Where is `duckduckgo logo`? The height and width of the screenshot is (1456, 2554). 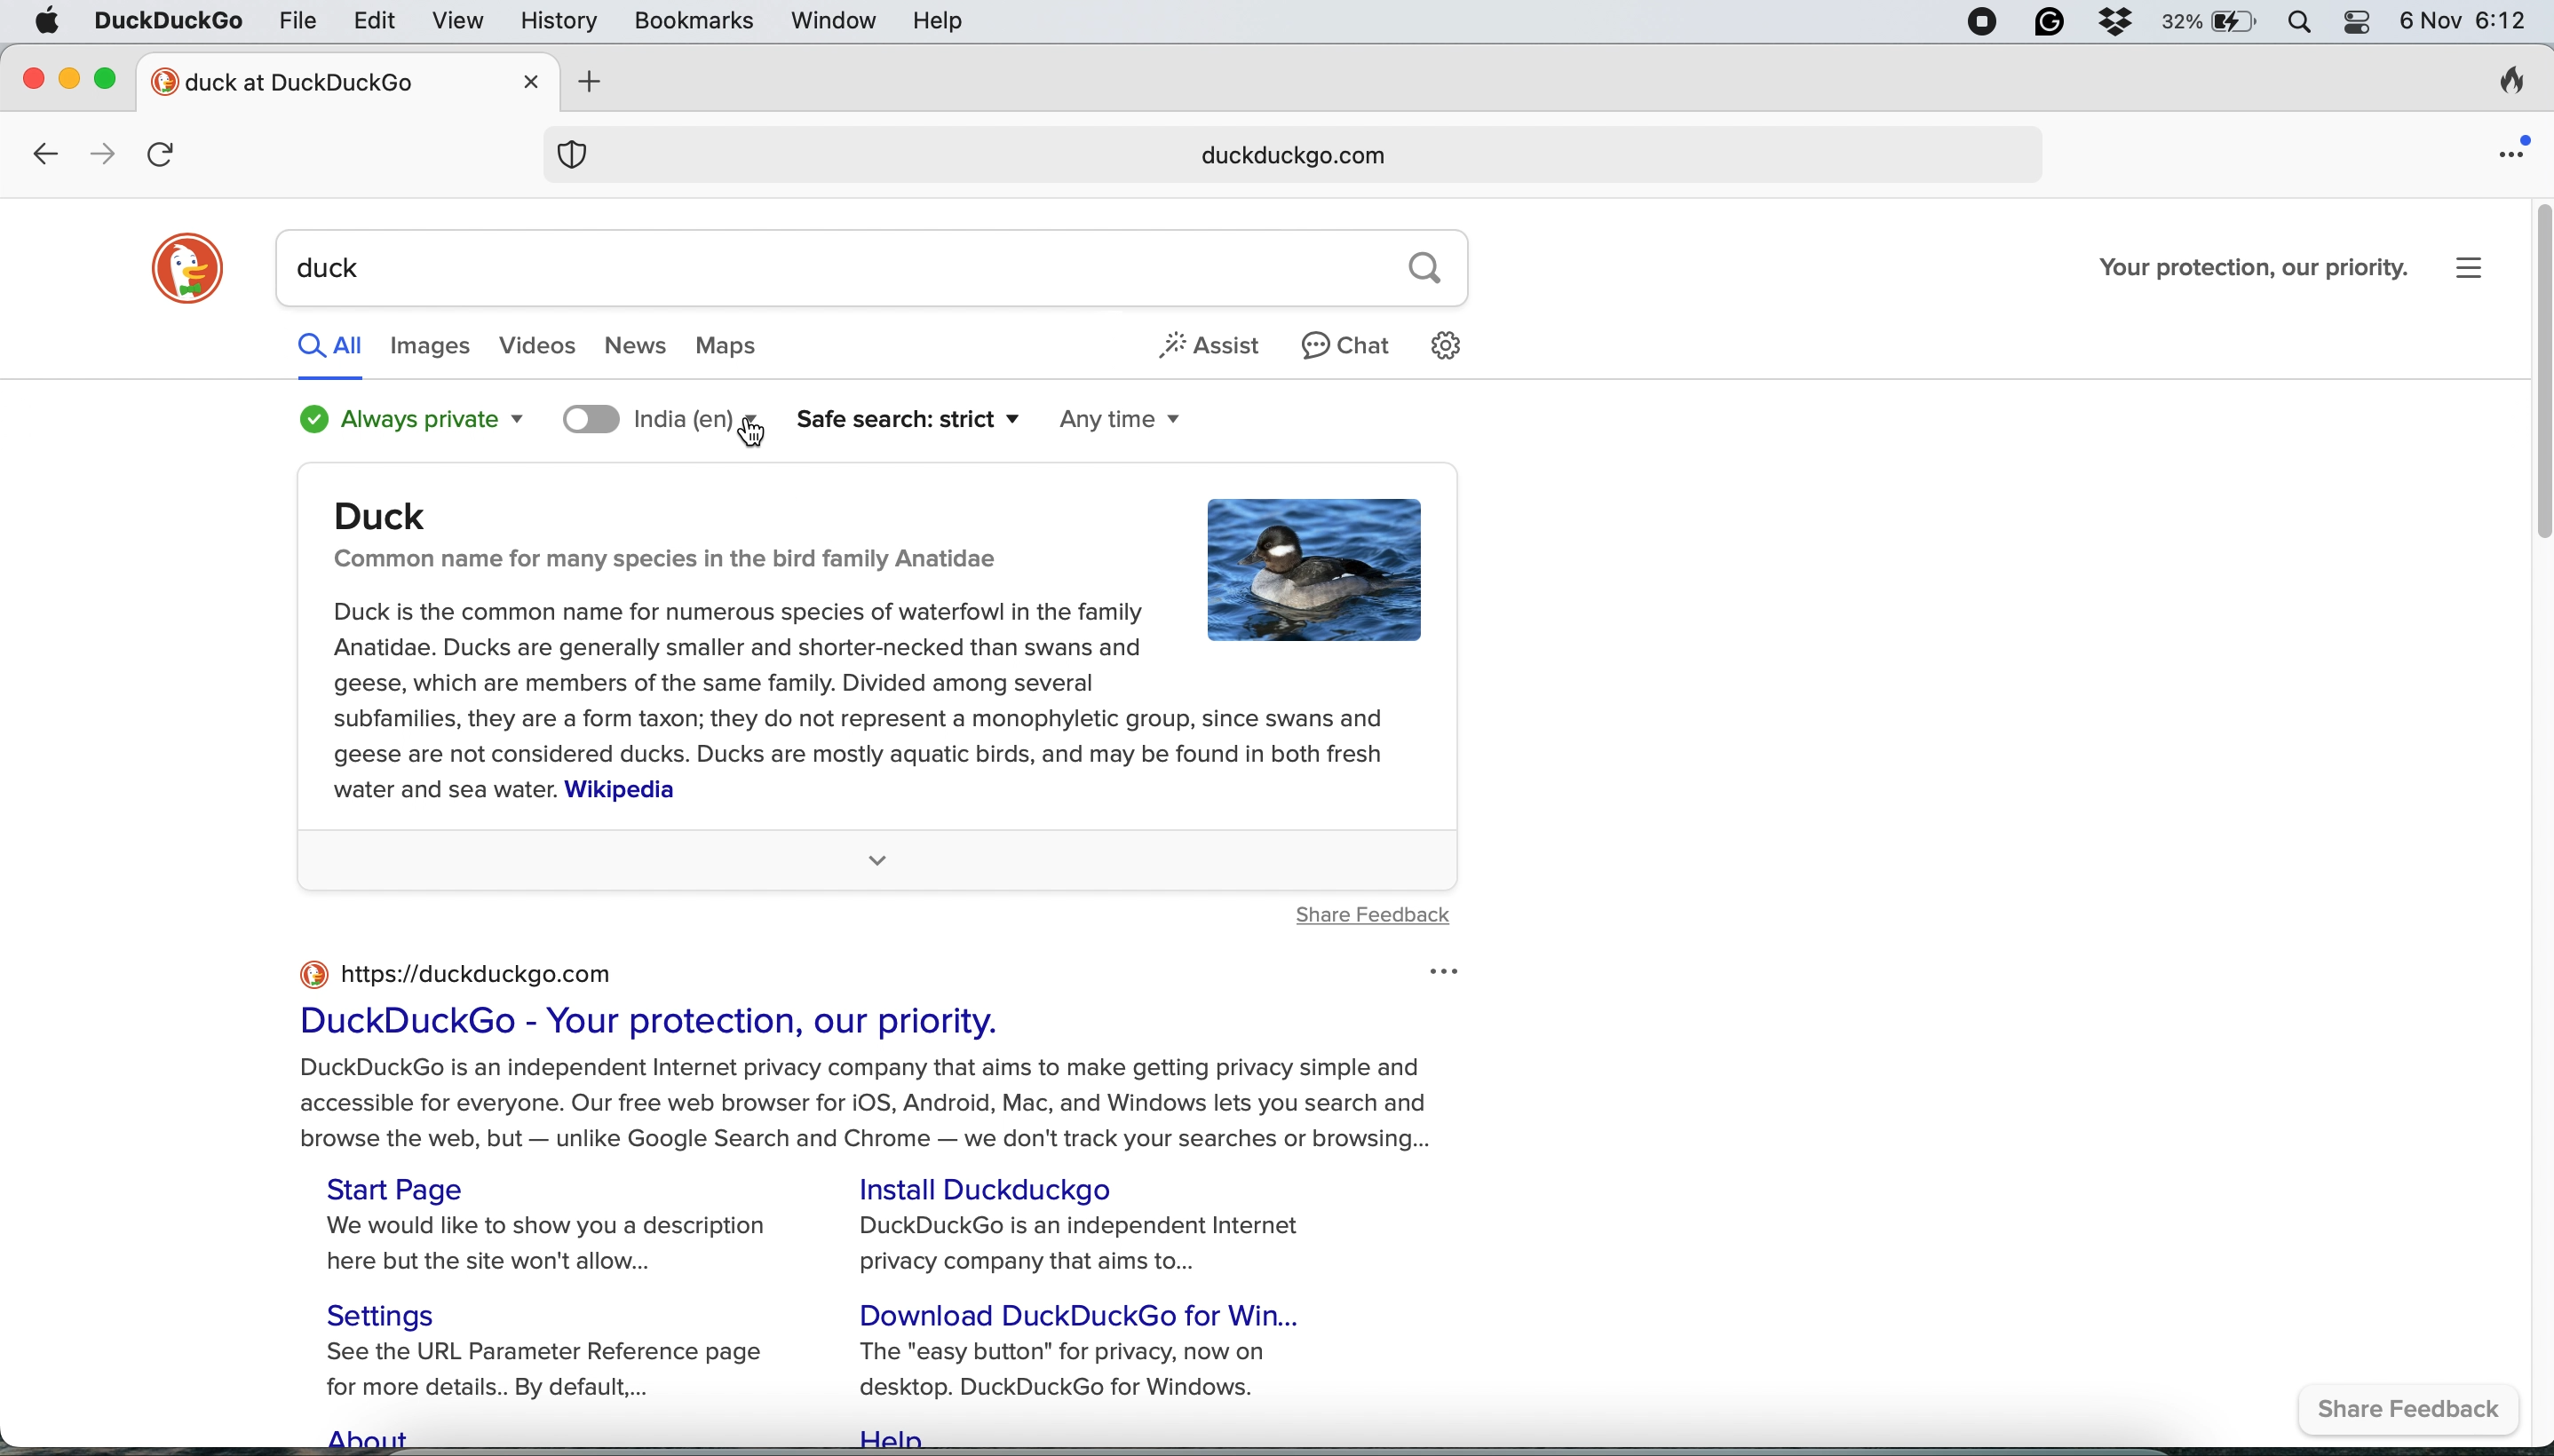 duckduckgo logo is located at coordinates (187, 271).